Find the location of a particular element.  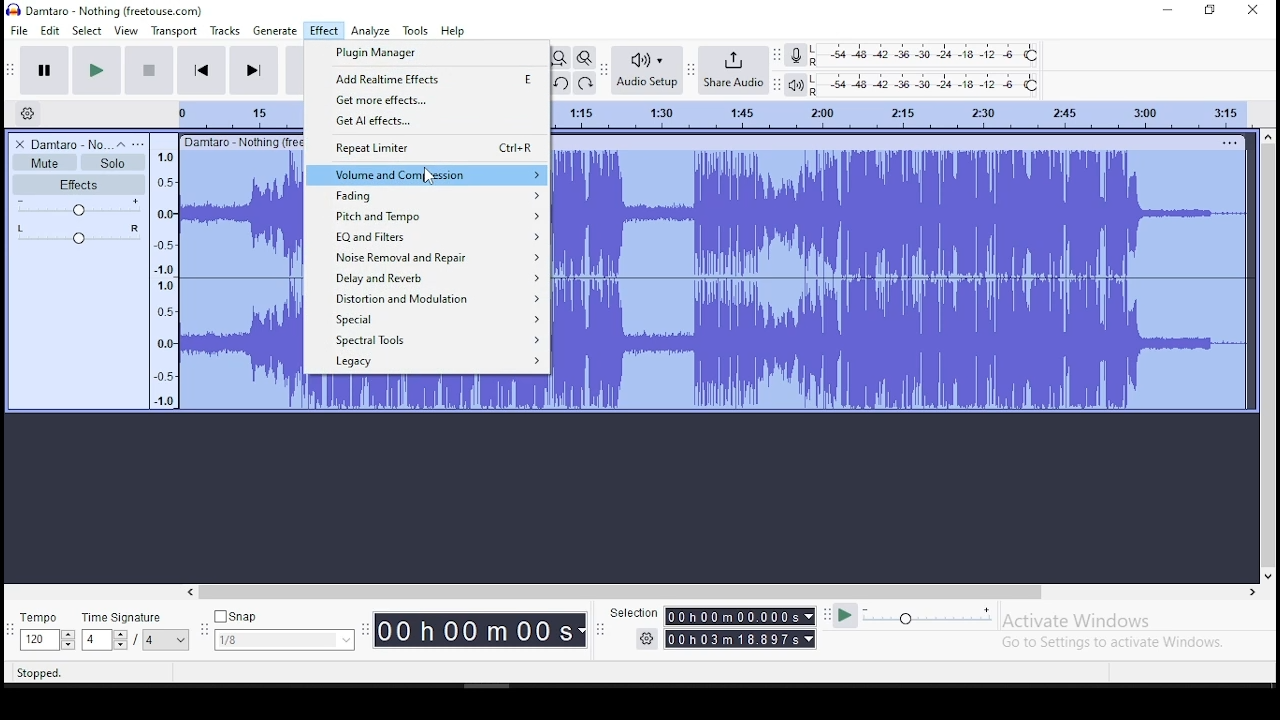

00 h 00 m 00.000 s is located at coordinates (741, 638).